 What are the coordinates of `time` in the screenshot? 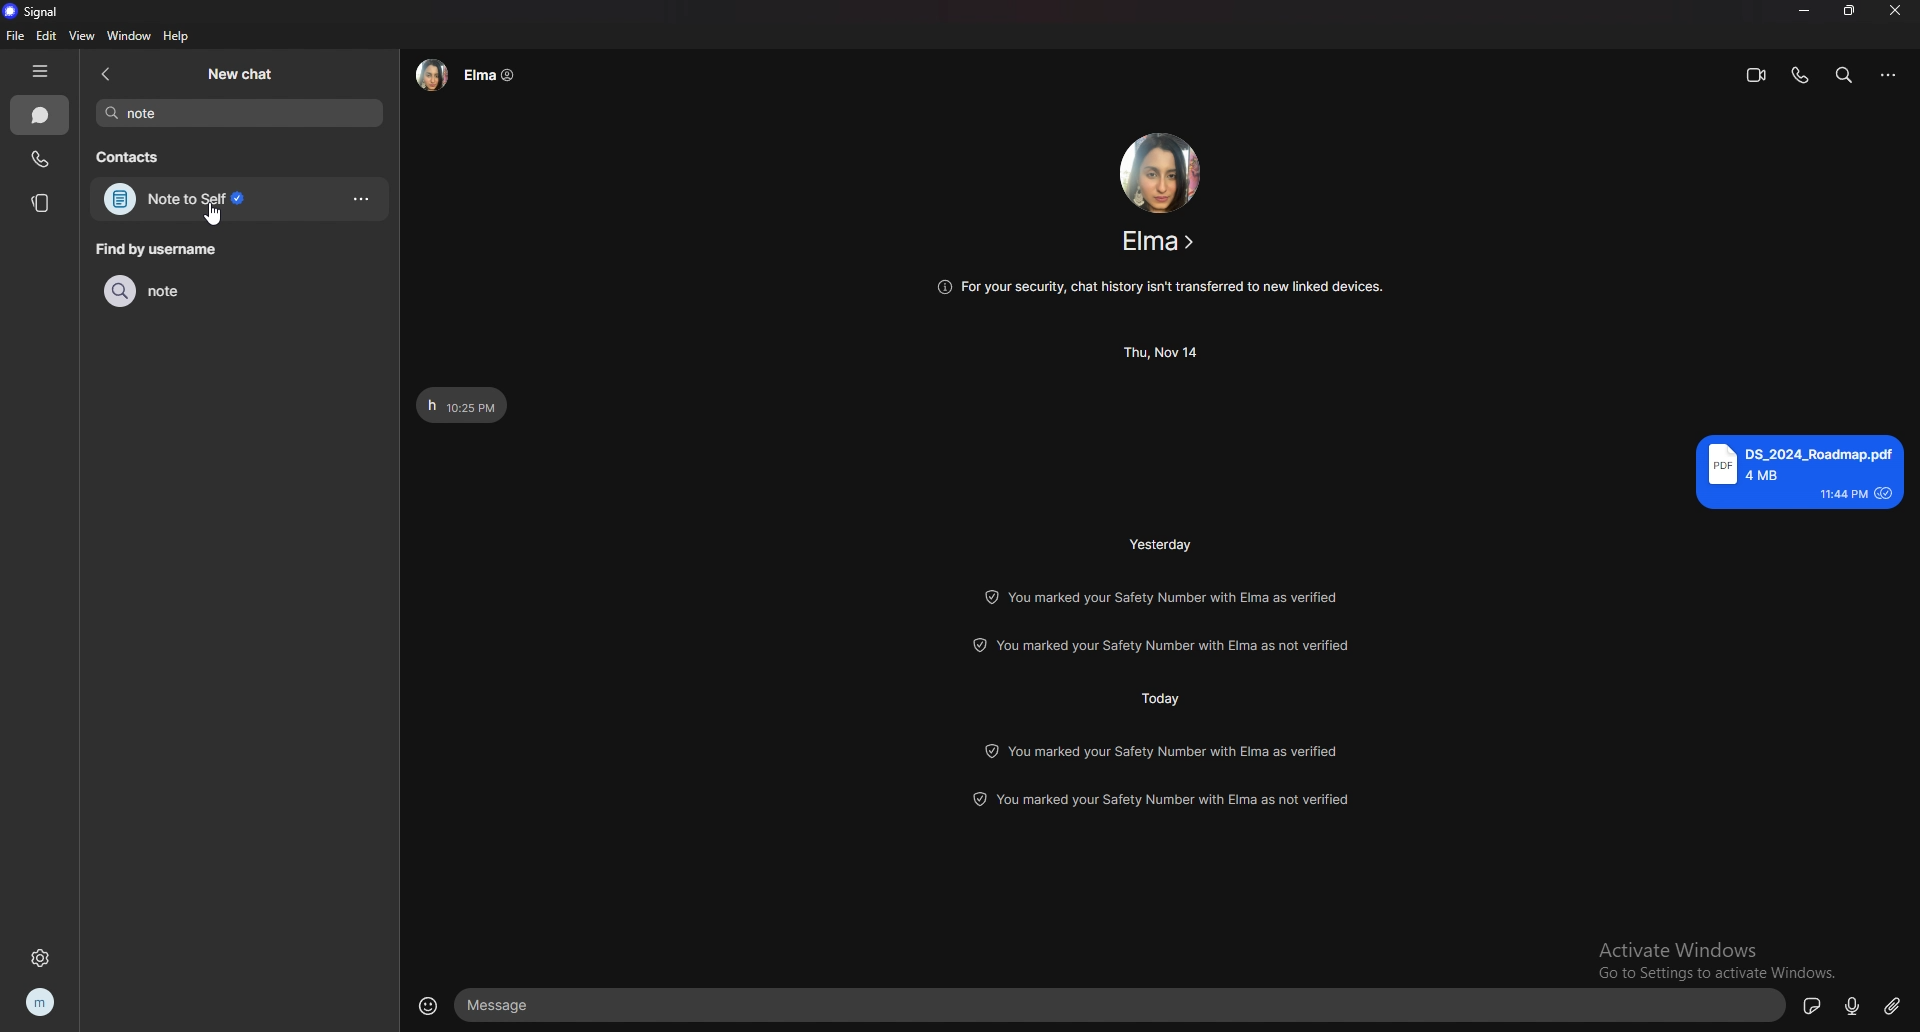 It's located at (1159, 696).